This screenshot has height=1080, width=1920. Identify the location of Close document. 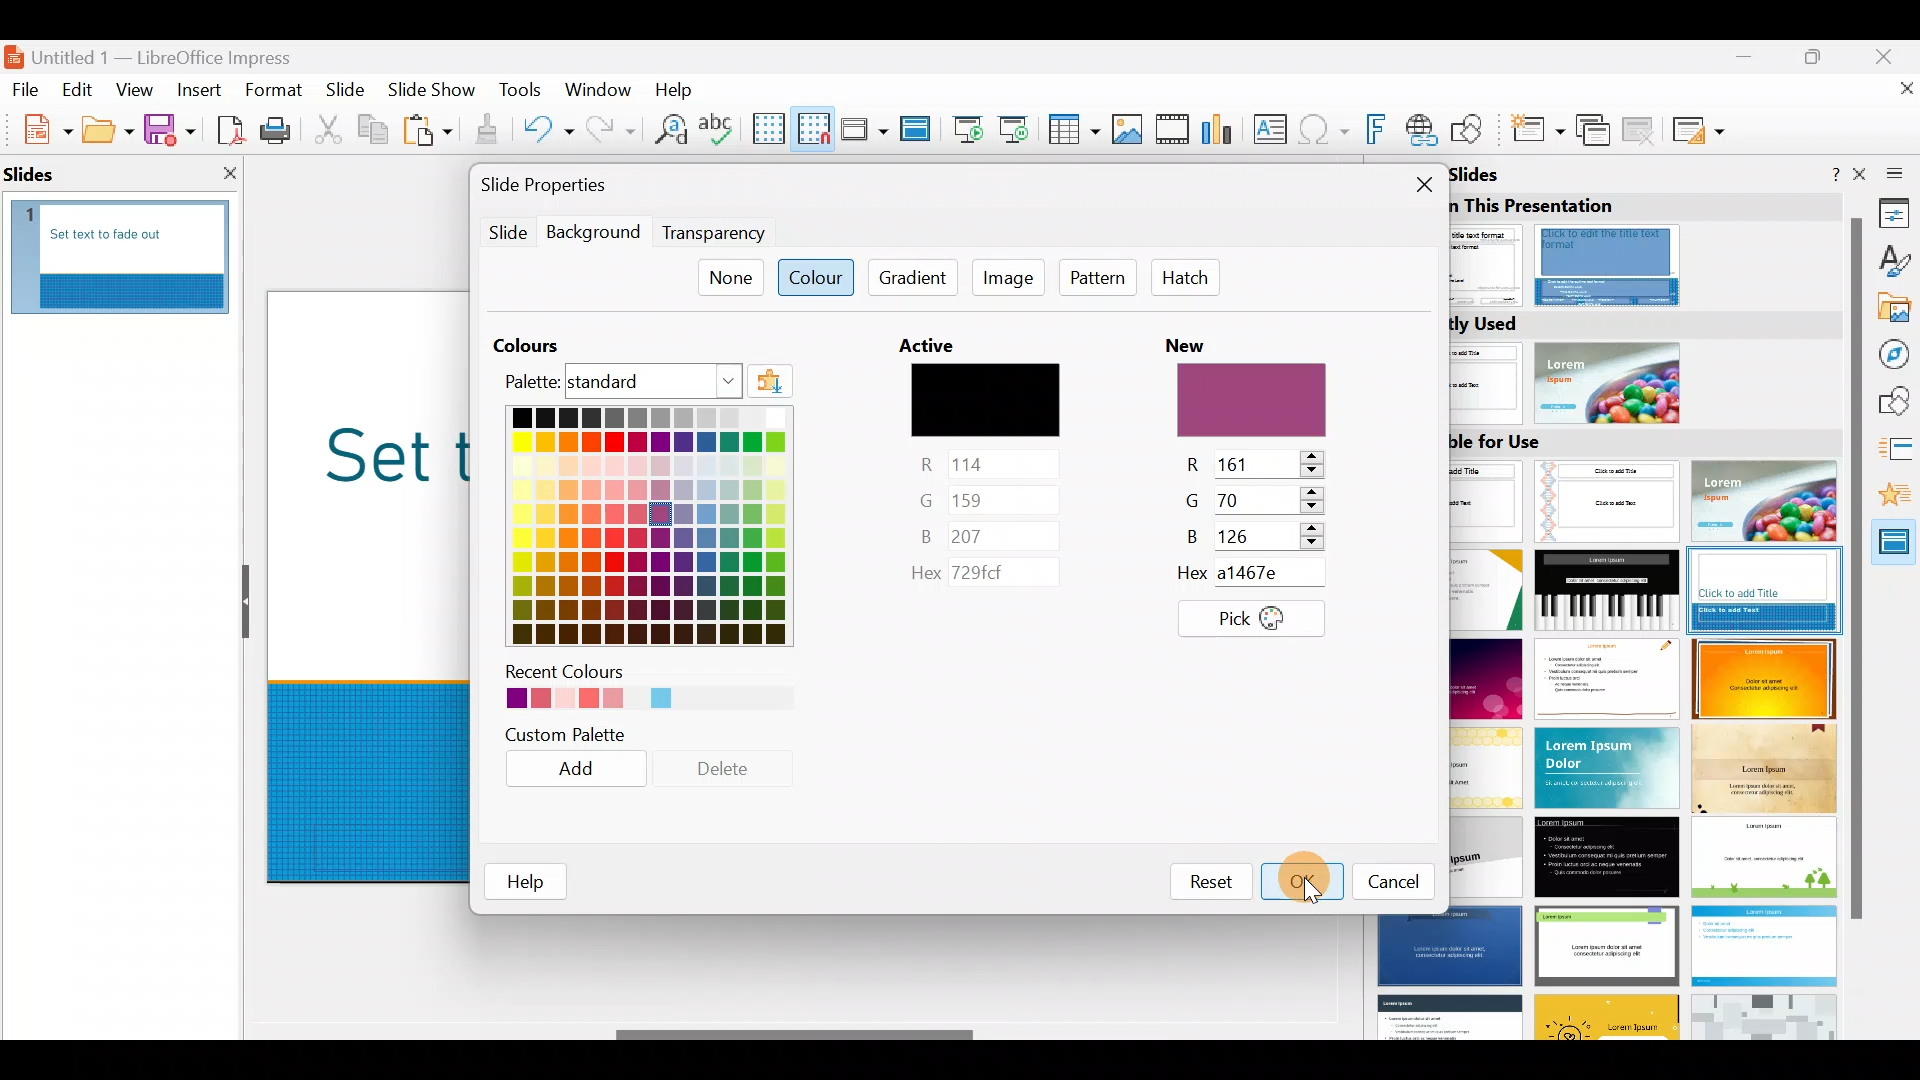
(1895, 97).